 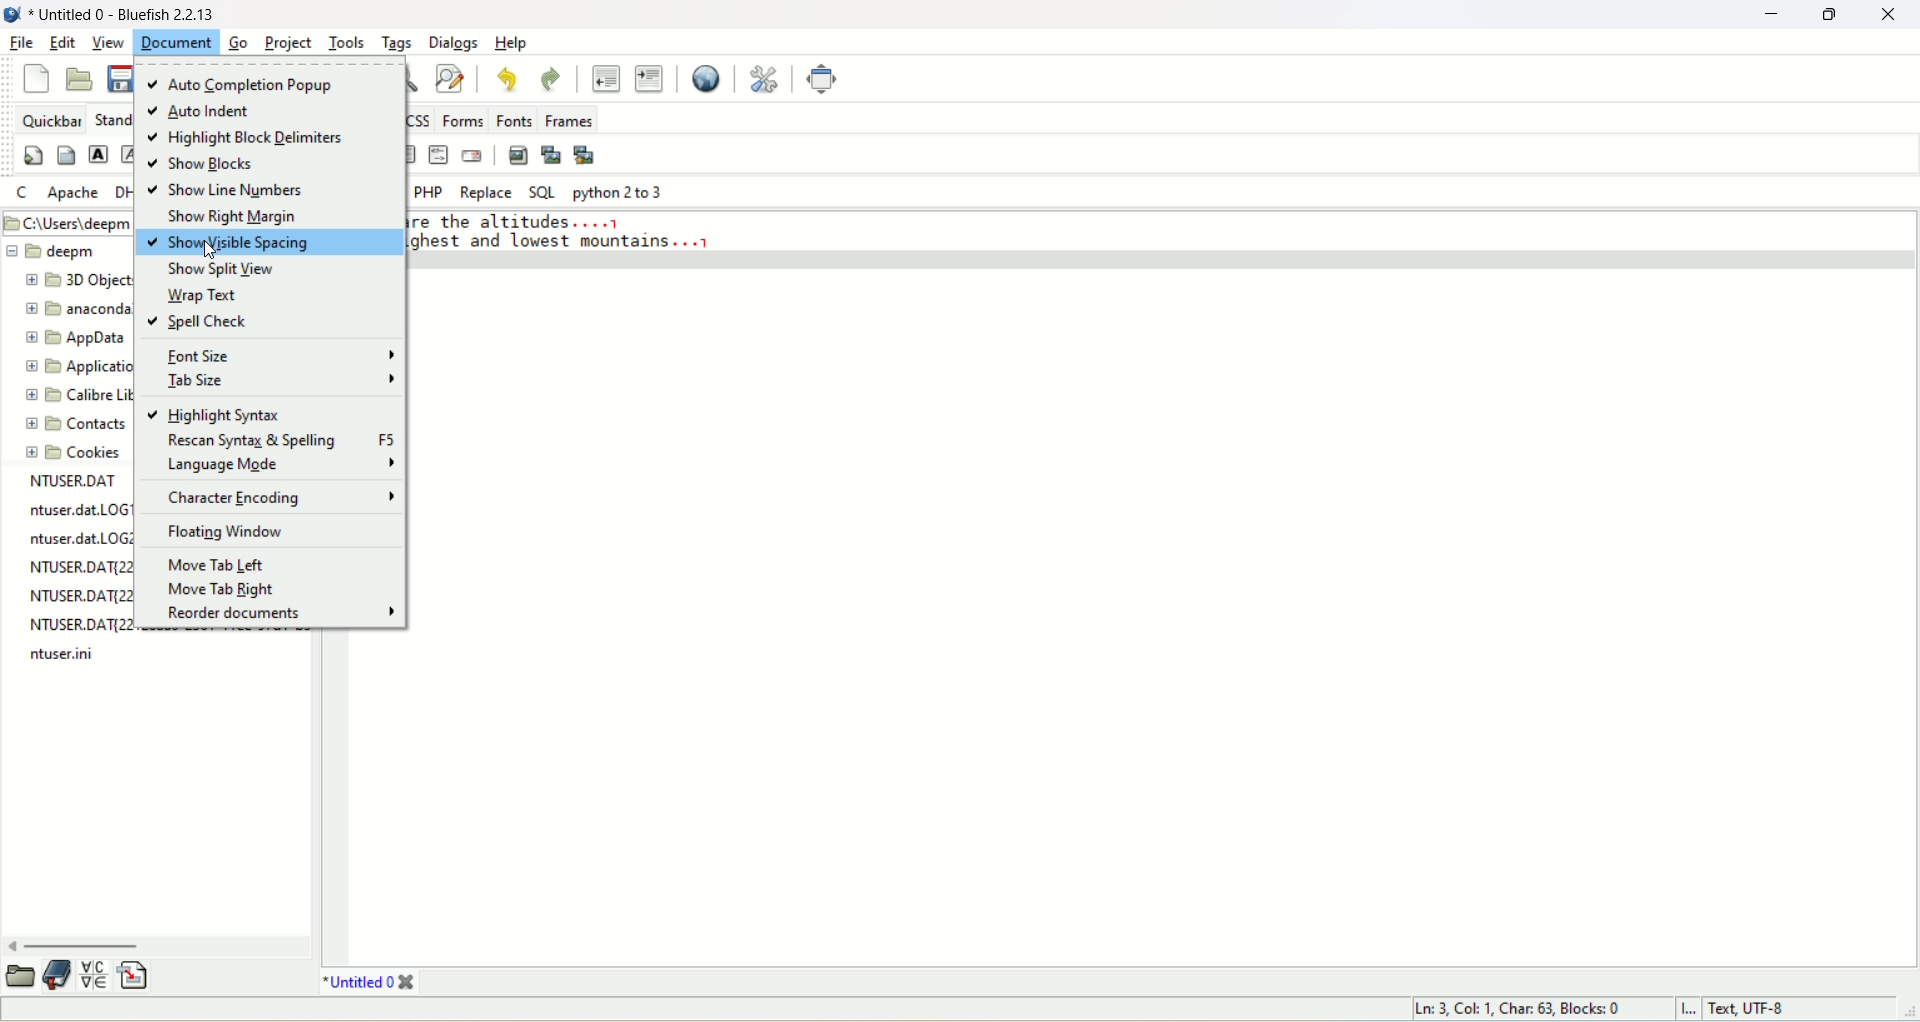 What do you see at coordinates (510, 41) in the screenshot?
I see `help` at bounding box center [510, 41].